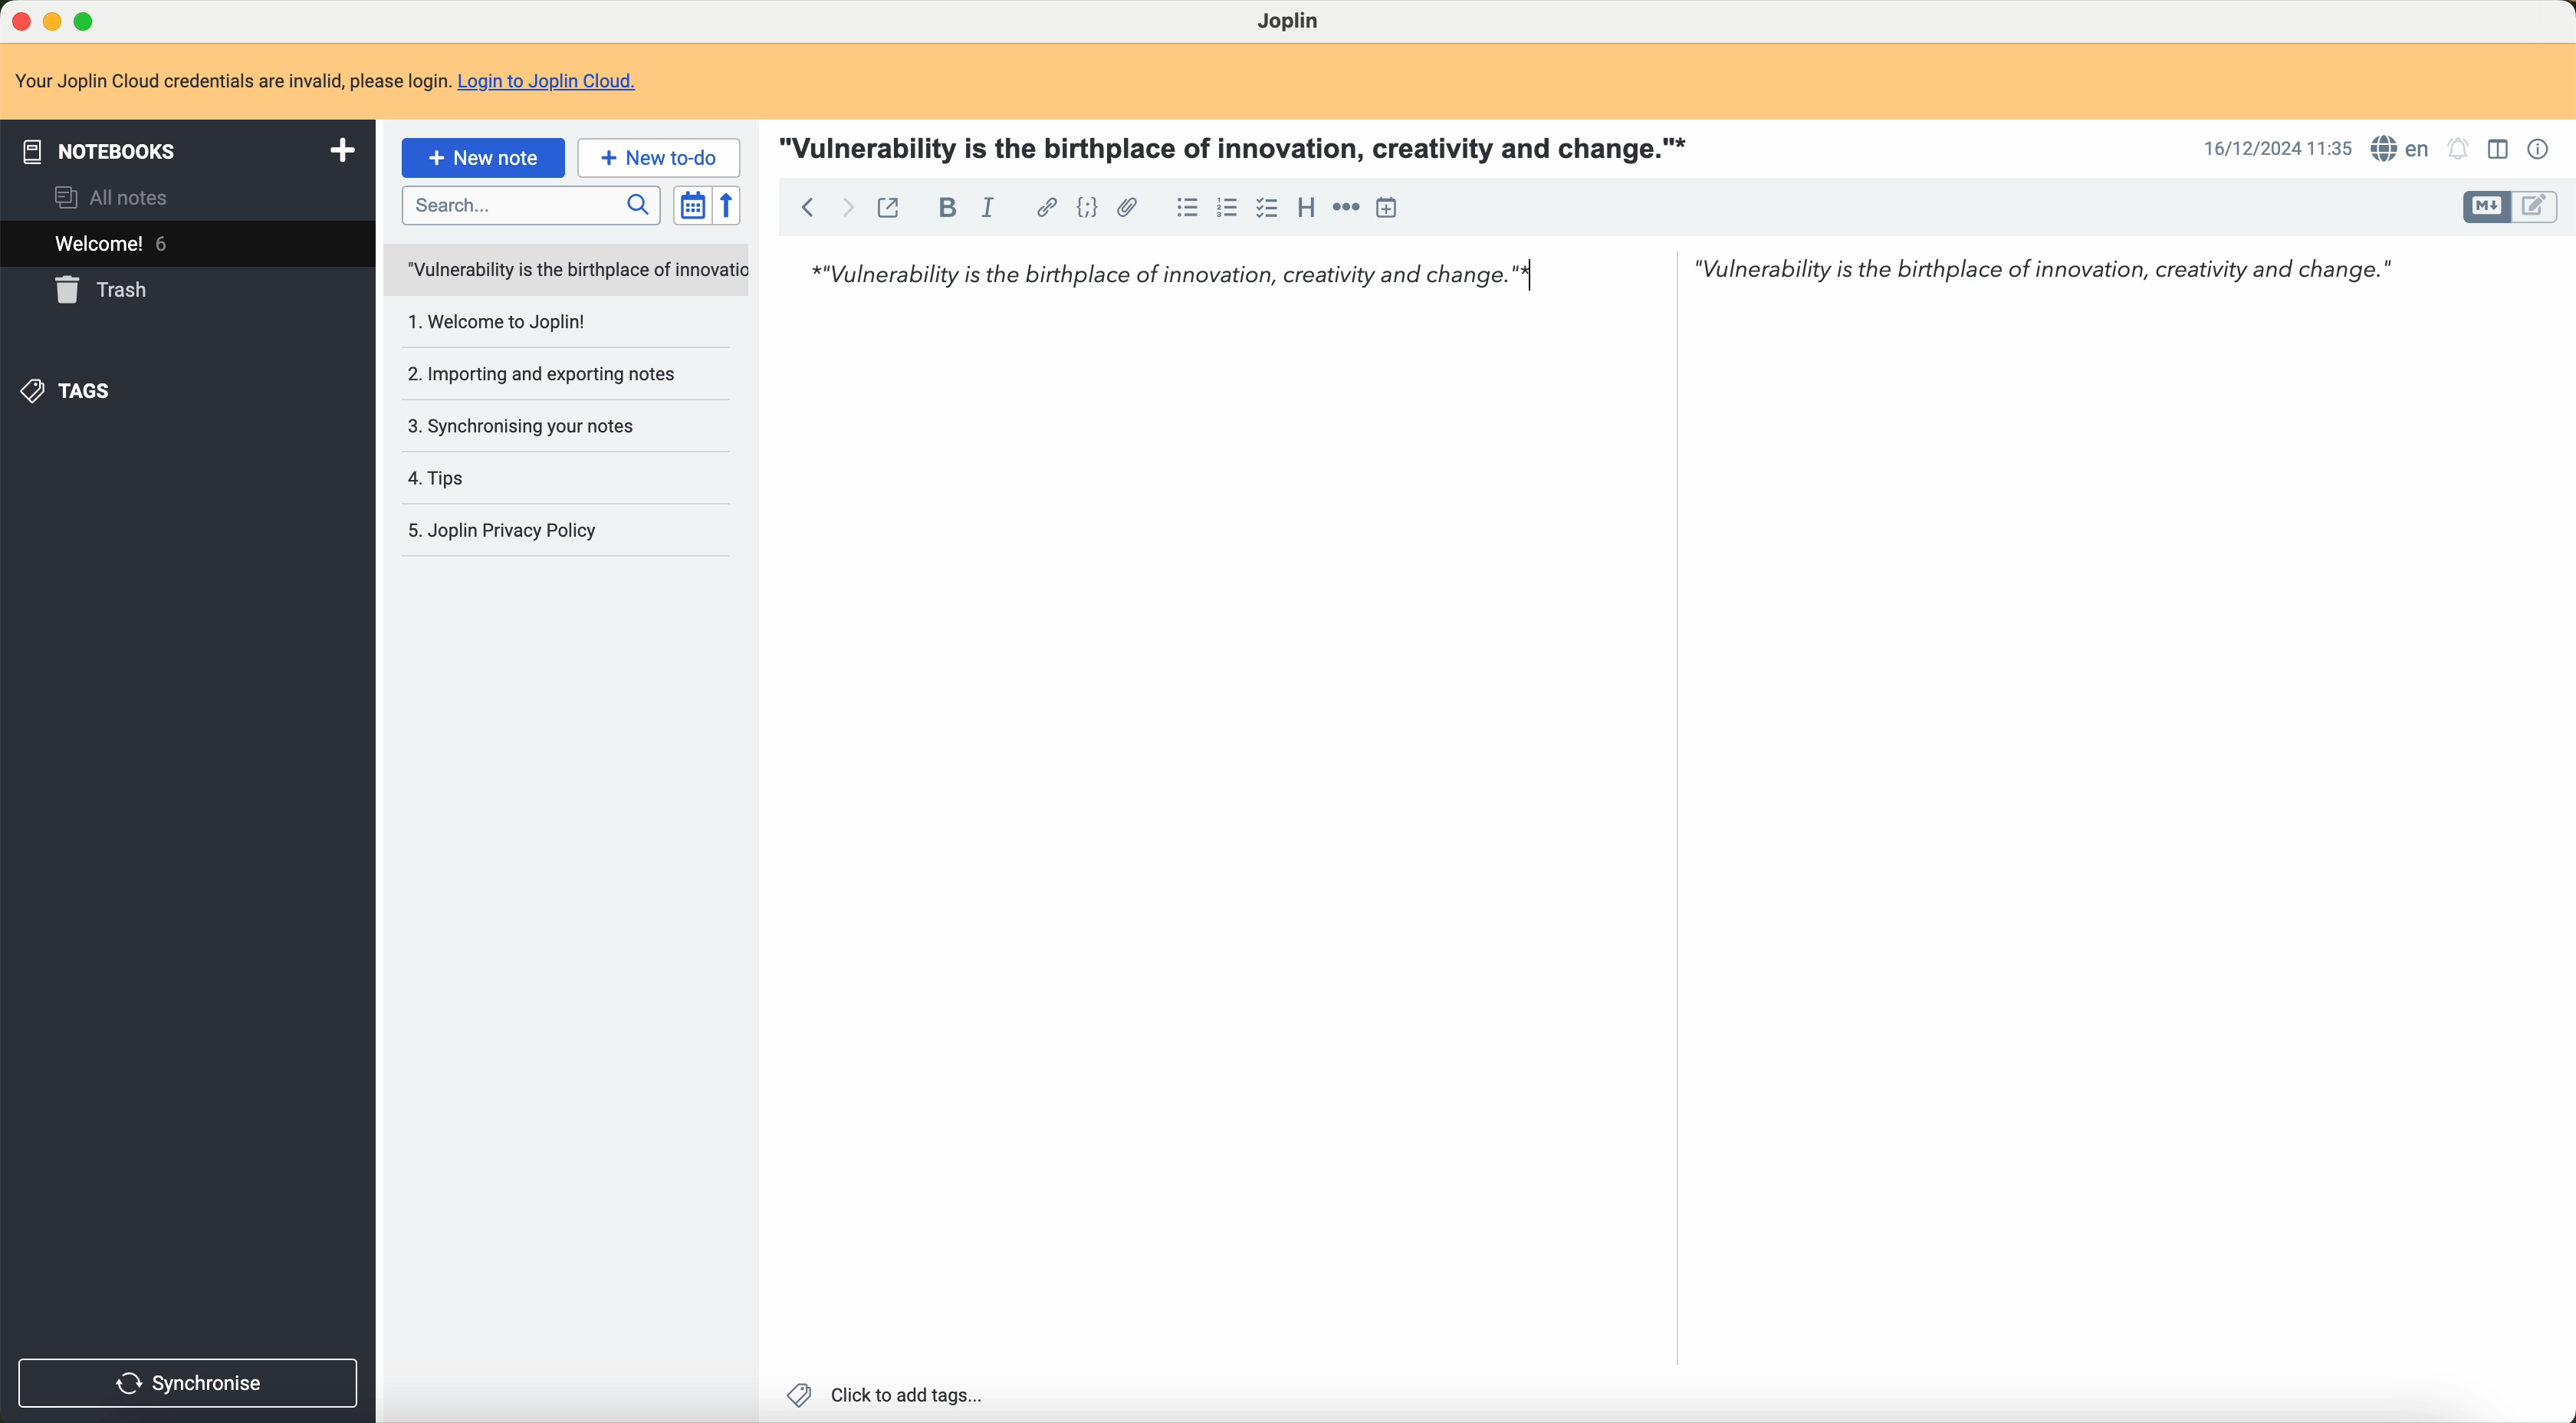  What do you see at coordinates (18, 18) in the screenshot?
I see `close program` at bounding box center [18, 18].